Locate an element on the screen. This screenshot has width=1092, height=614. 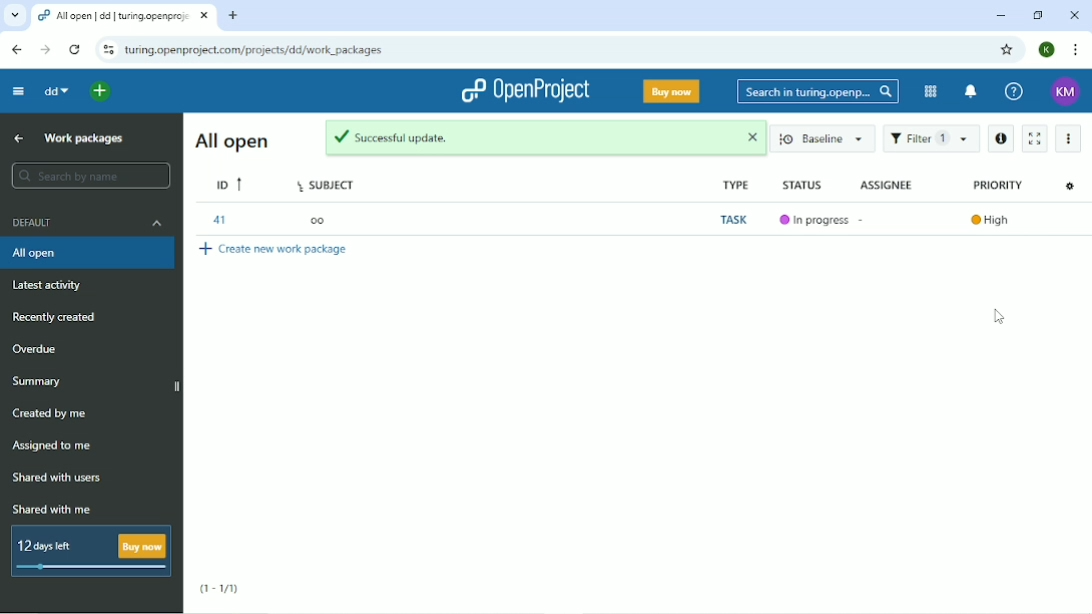
Minimize is located at coordinates (1001, 16).